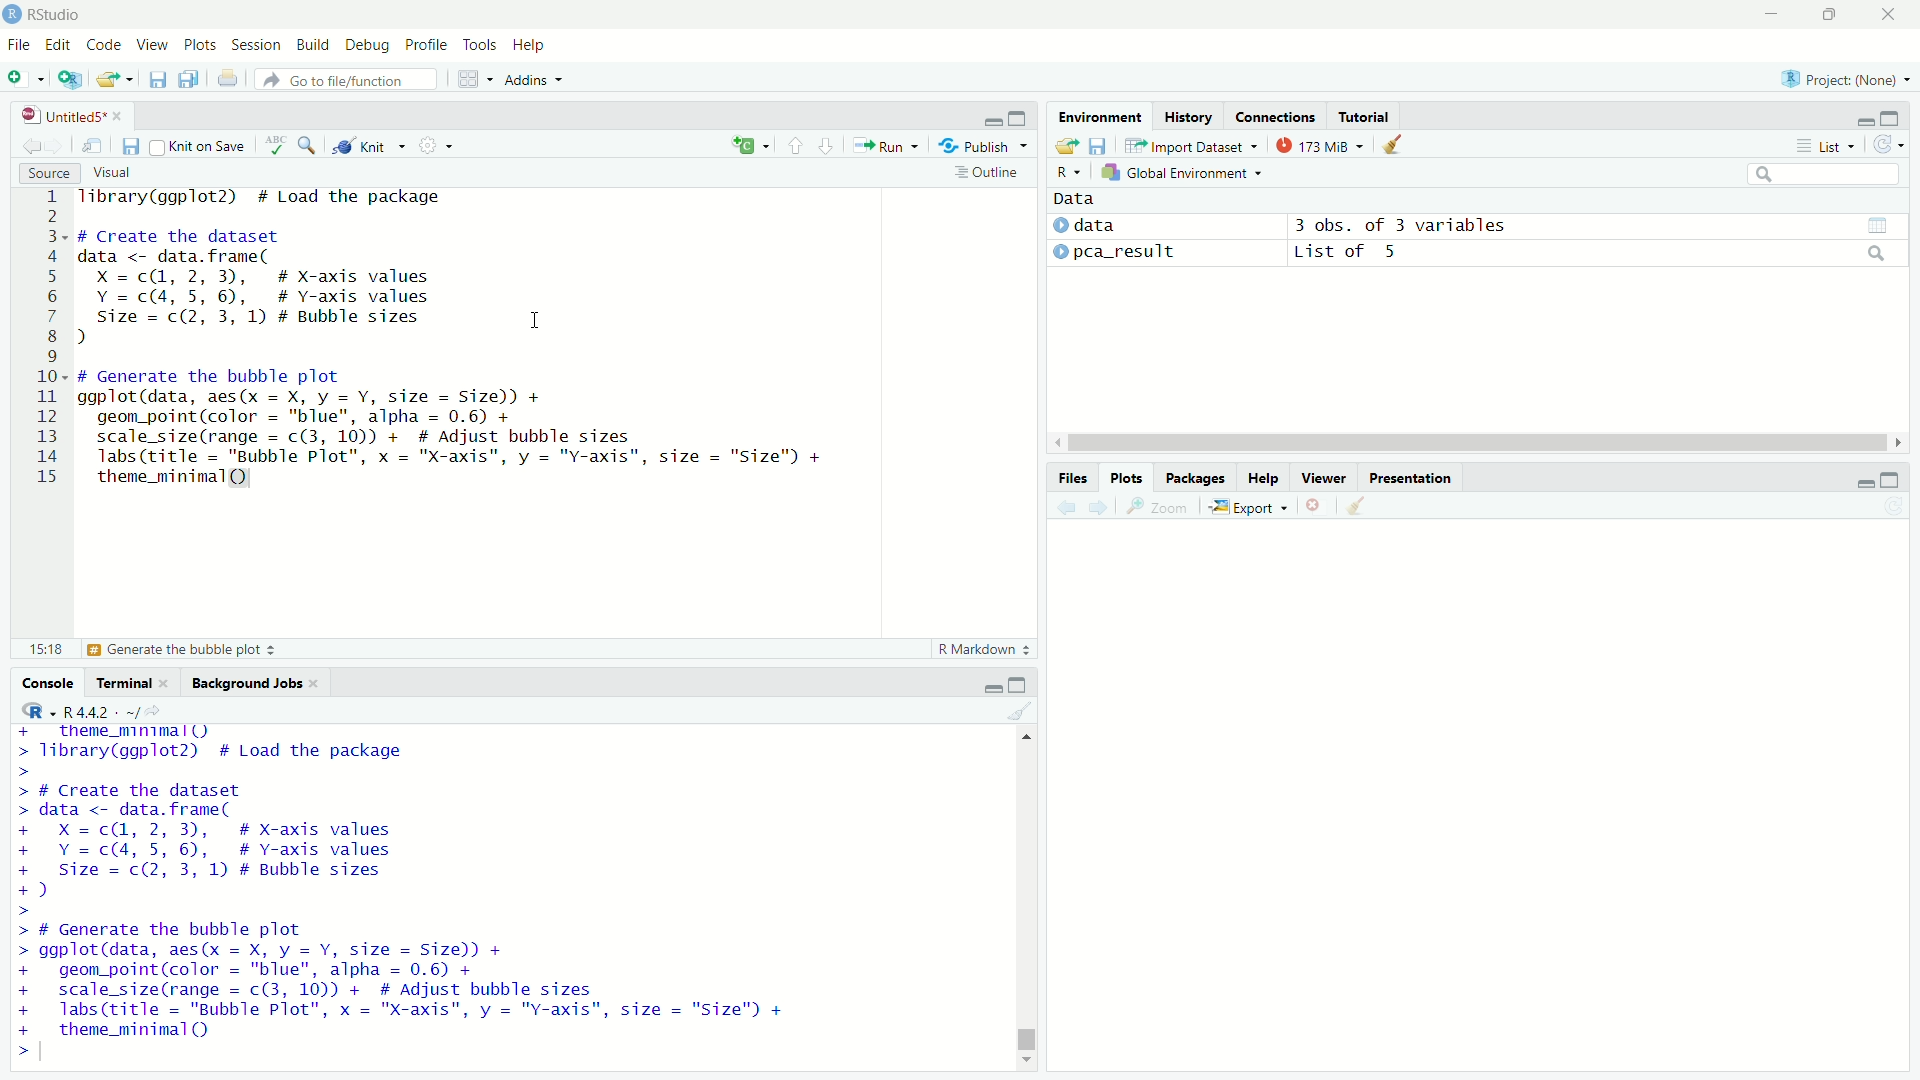  I want to click on vertical scrollbar, so click(1027, 1034).